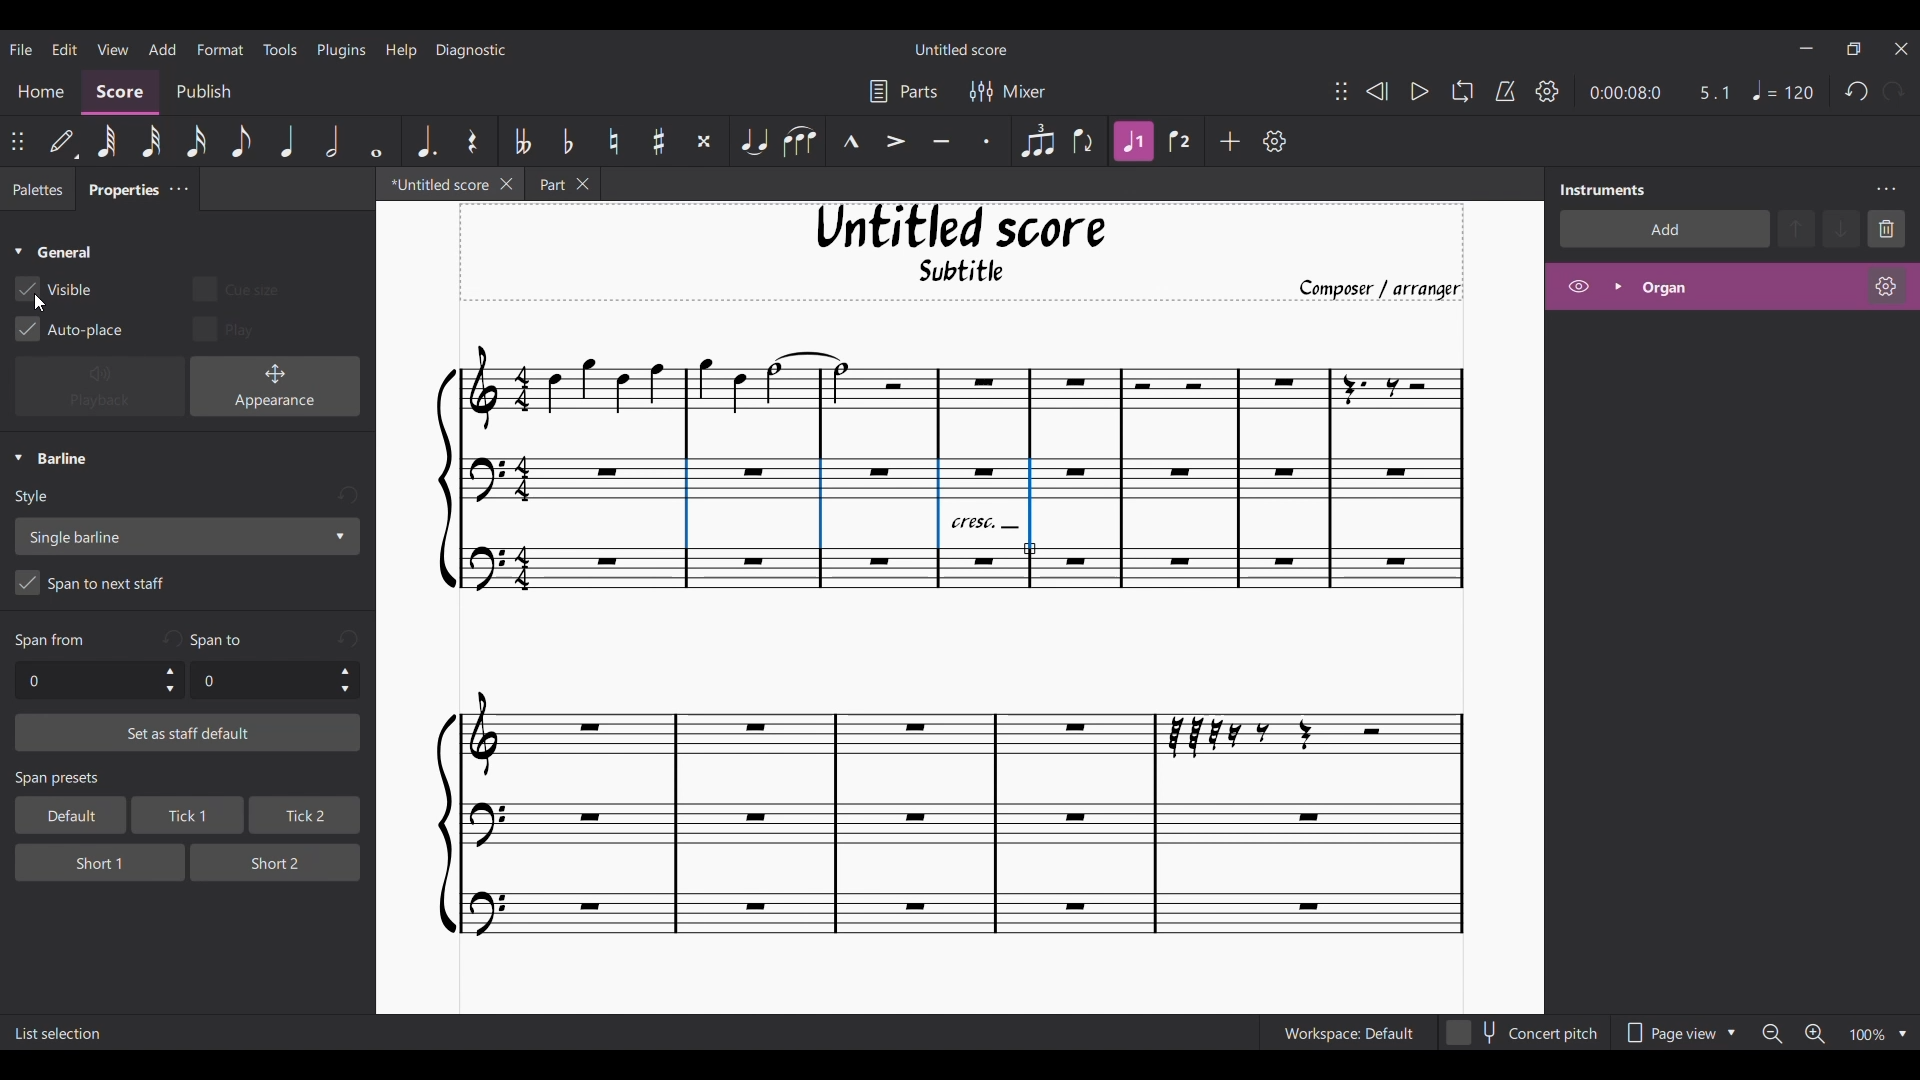 The height and width of the screenshot is (1080, 1920). What do you see at coordinates (1231, 141) in the screenshot?
I see `Add` at bounding box center [1231, 141].